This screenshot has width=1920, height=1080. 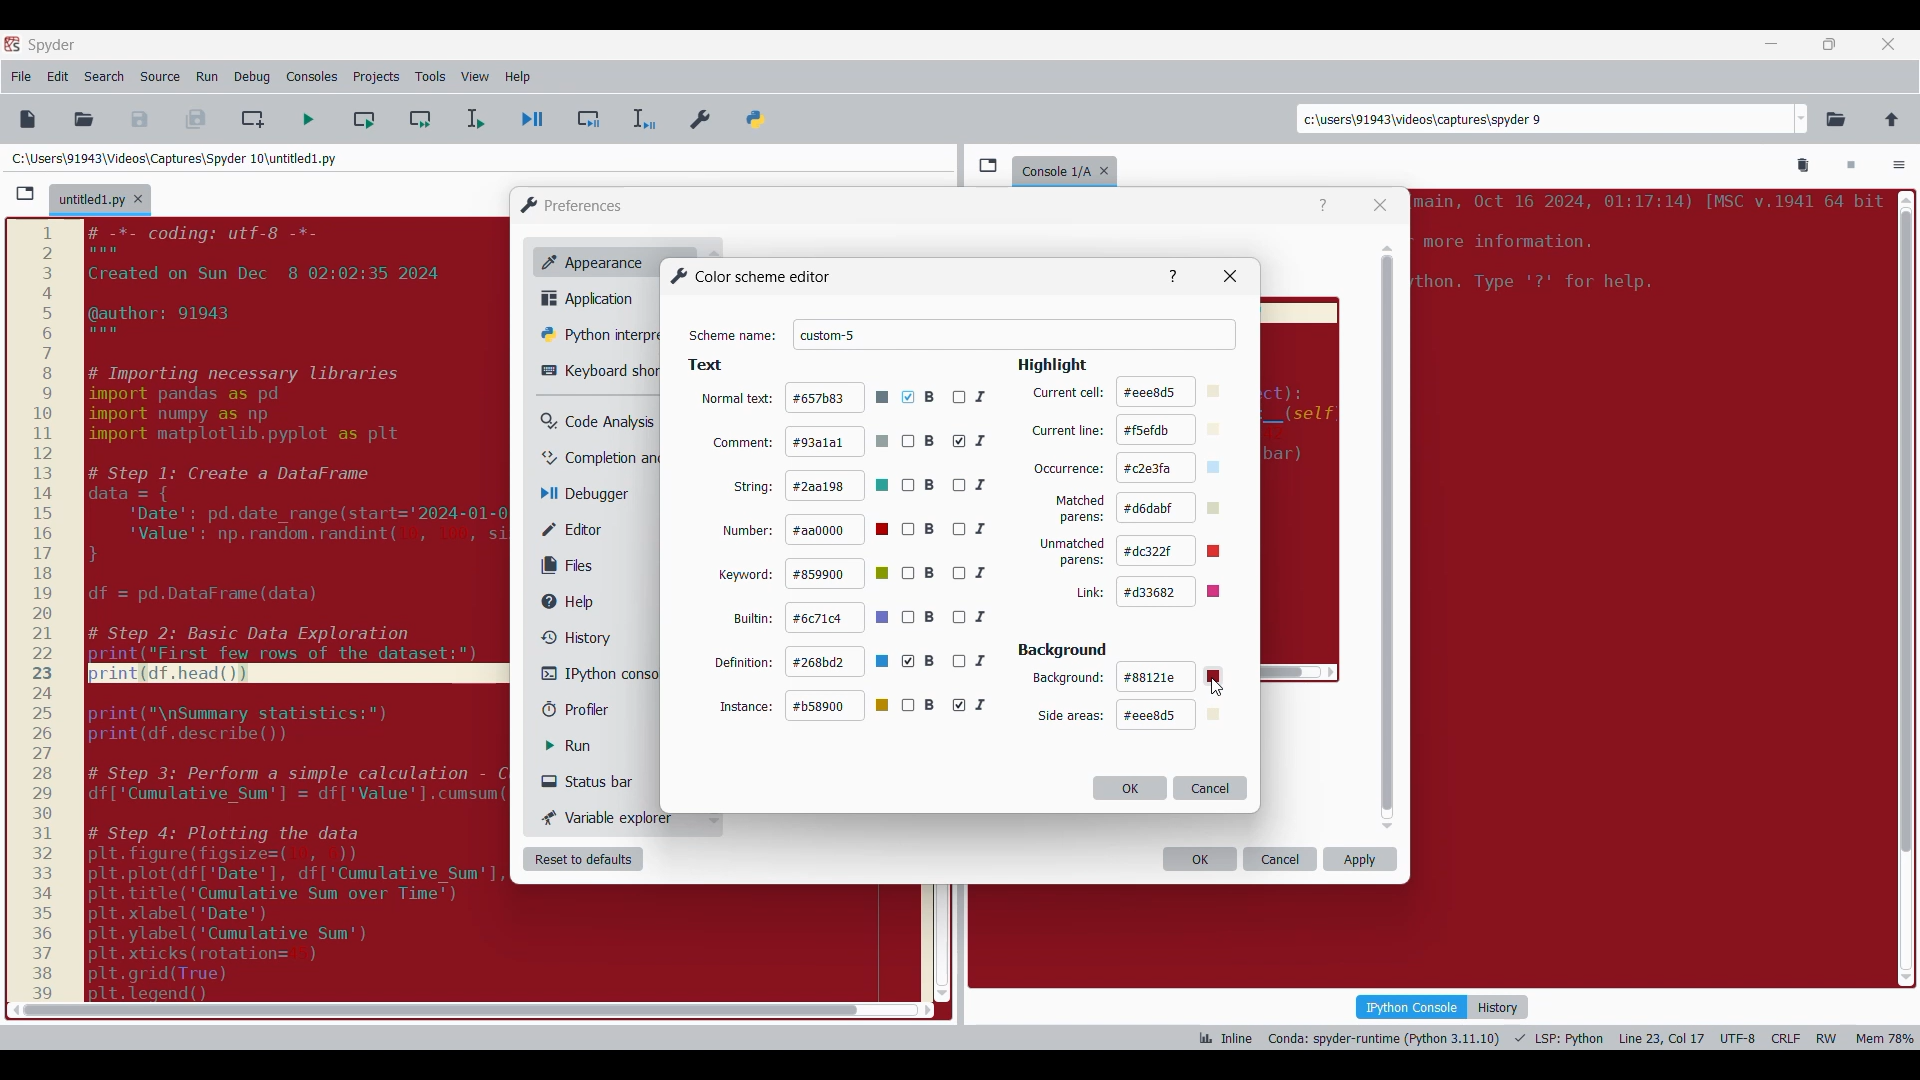 I want to click on Help, so click(x=1323, y=206).